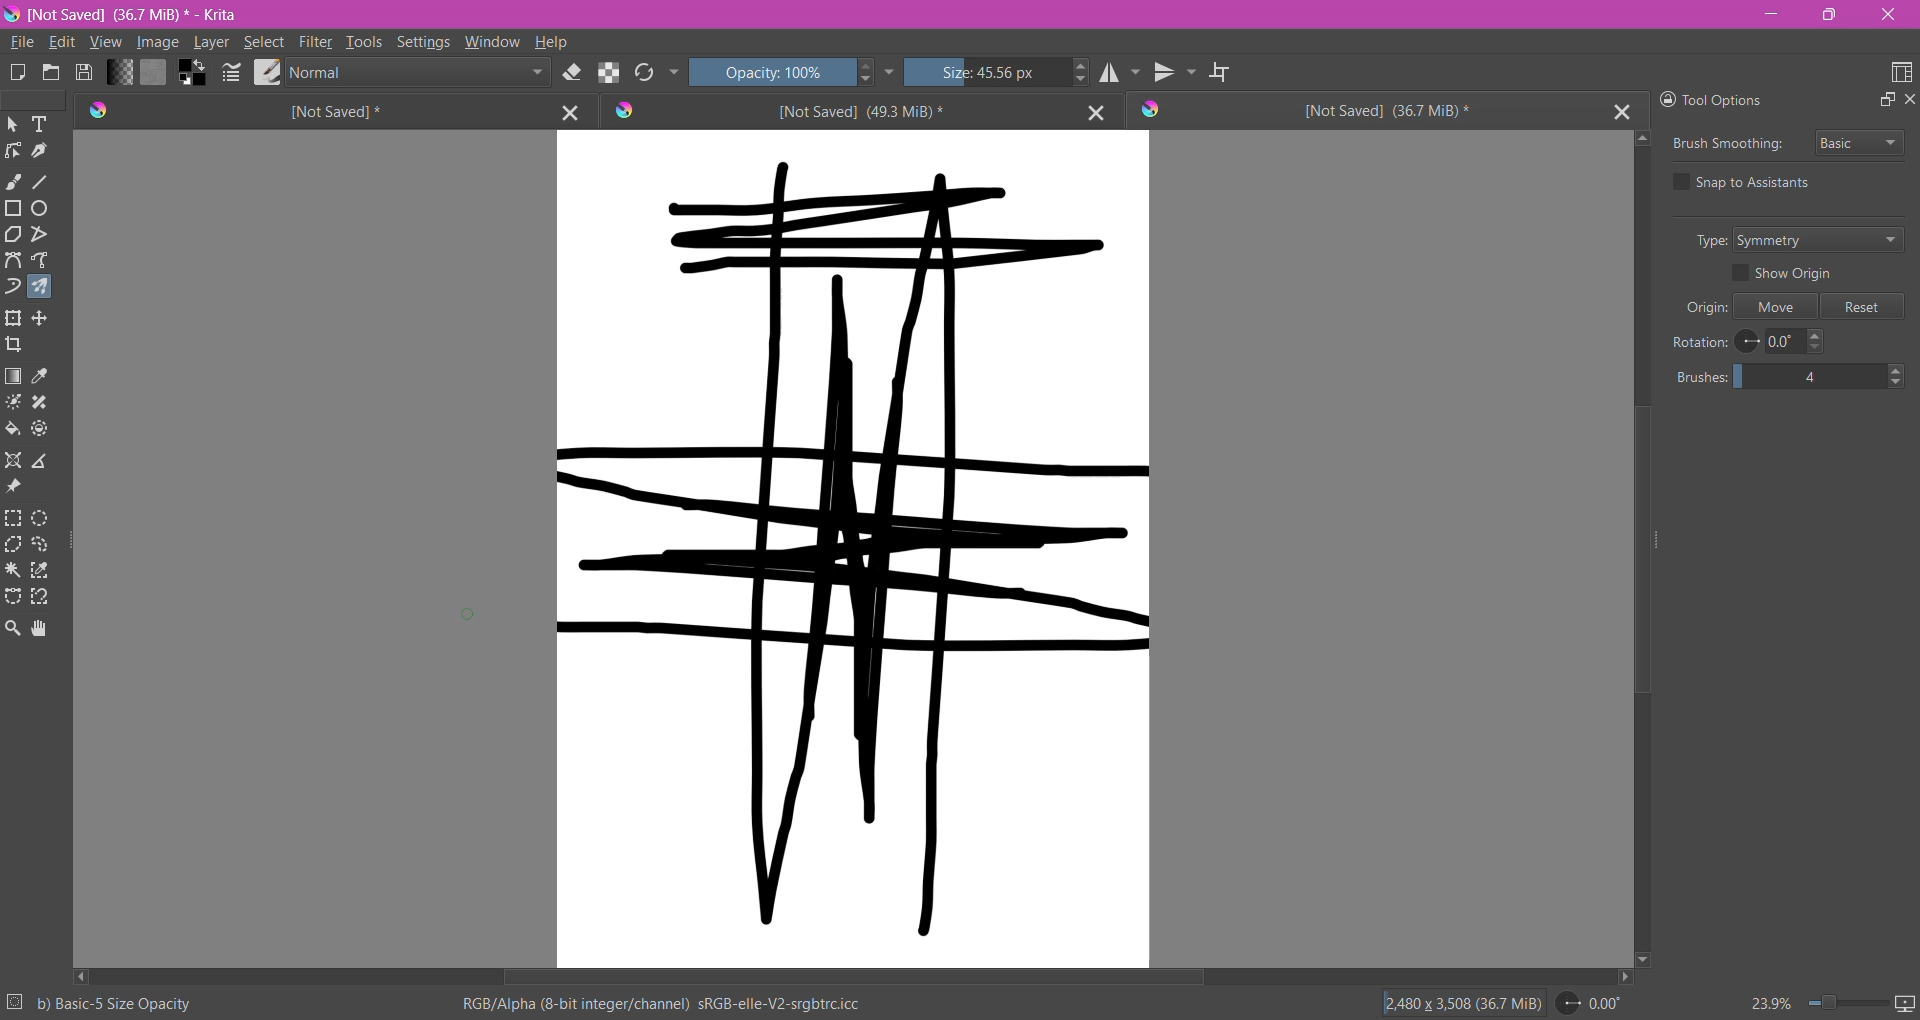 This screenshot has height=1020, width=1920. What do you see at coordinates (13, 124) in the screenshot?
I see `Select Shapes Tool` at bounding box center [13, 124].